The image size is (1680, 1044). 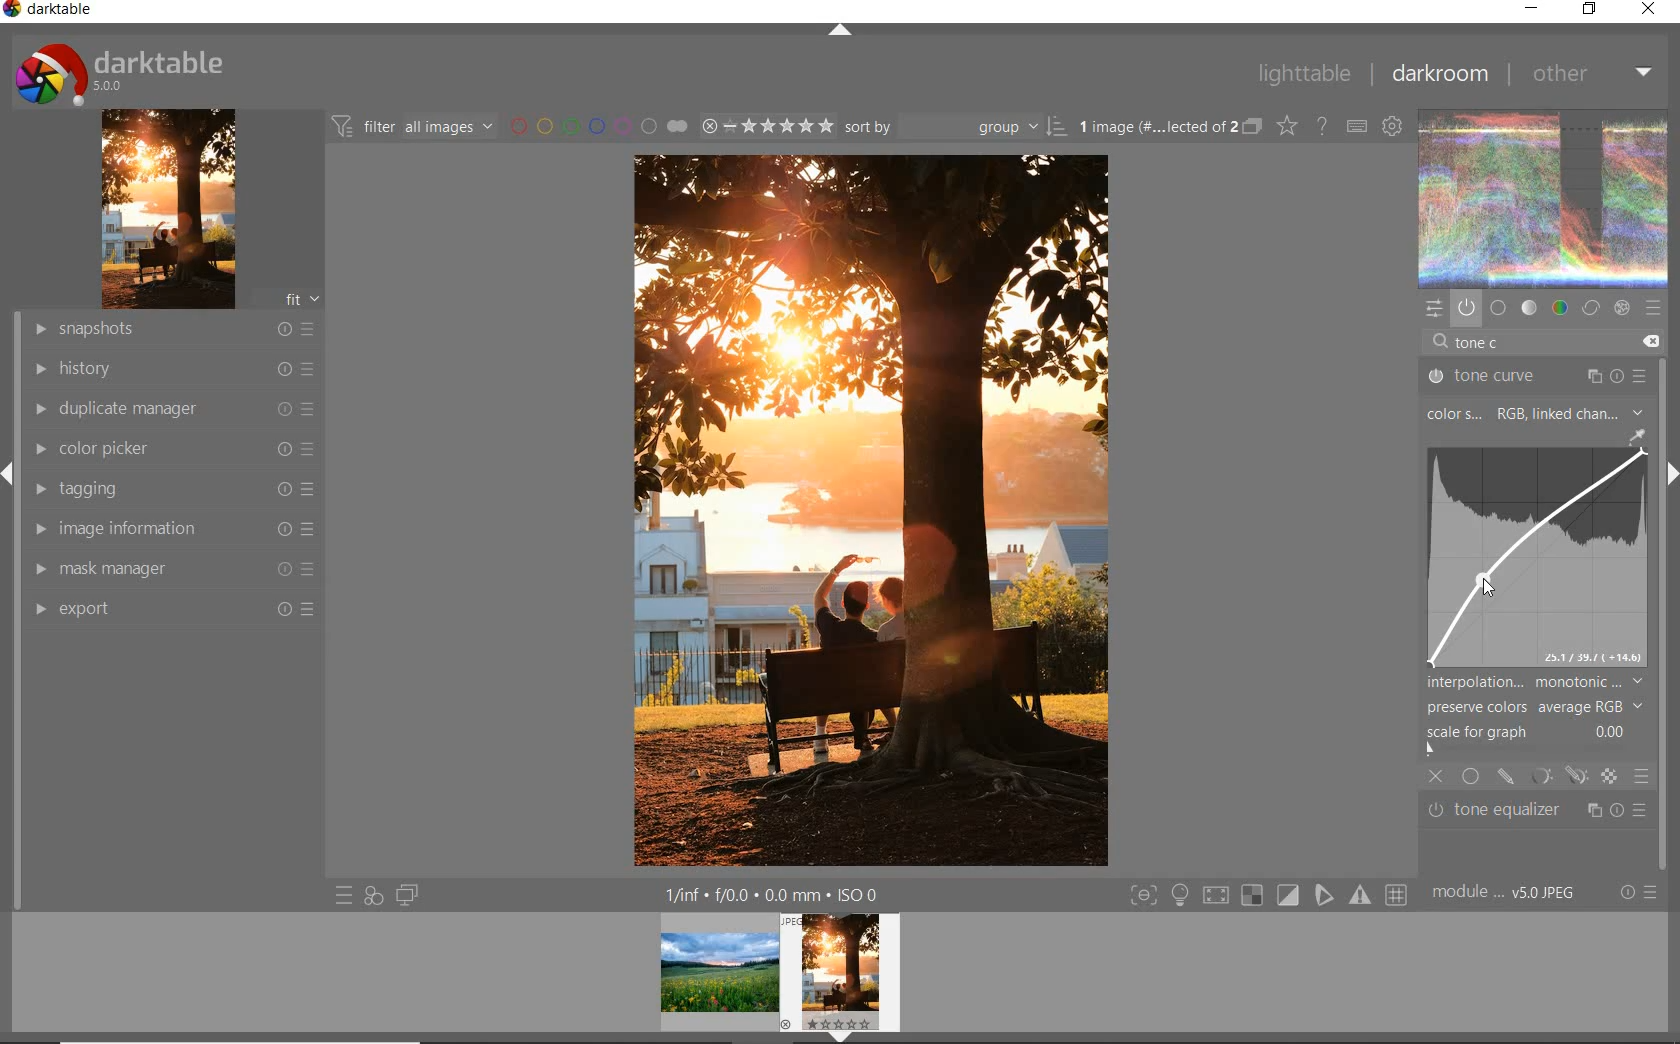 What do you see at coordinates (1438, 74) in the screenshot?
I see `darkroom` at bounding box center [1438, 74].